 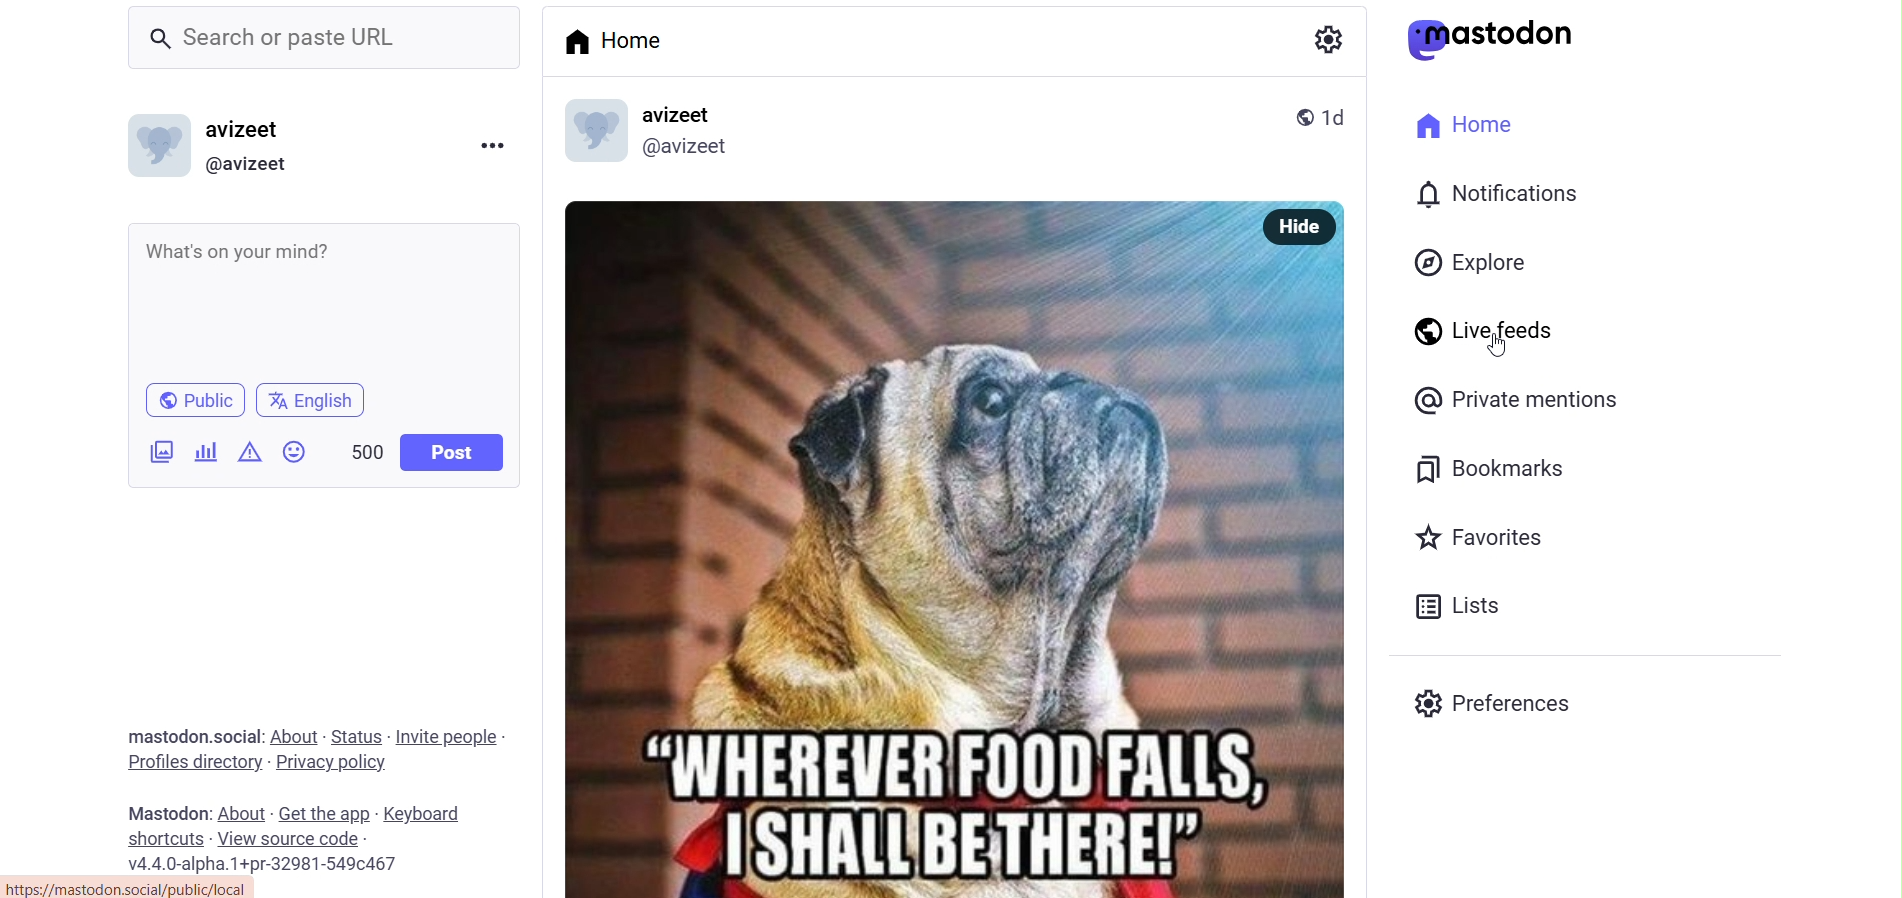 I want to click on bookmark, so click(x=1495, y=472).